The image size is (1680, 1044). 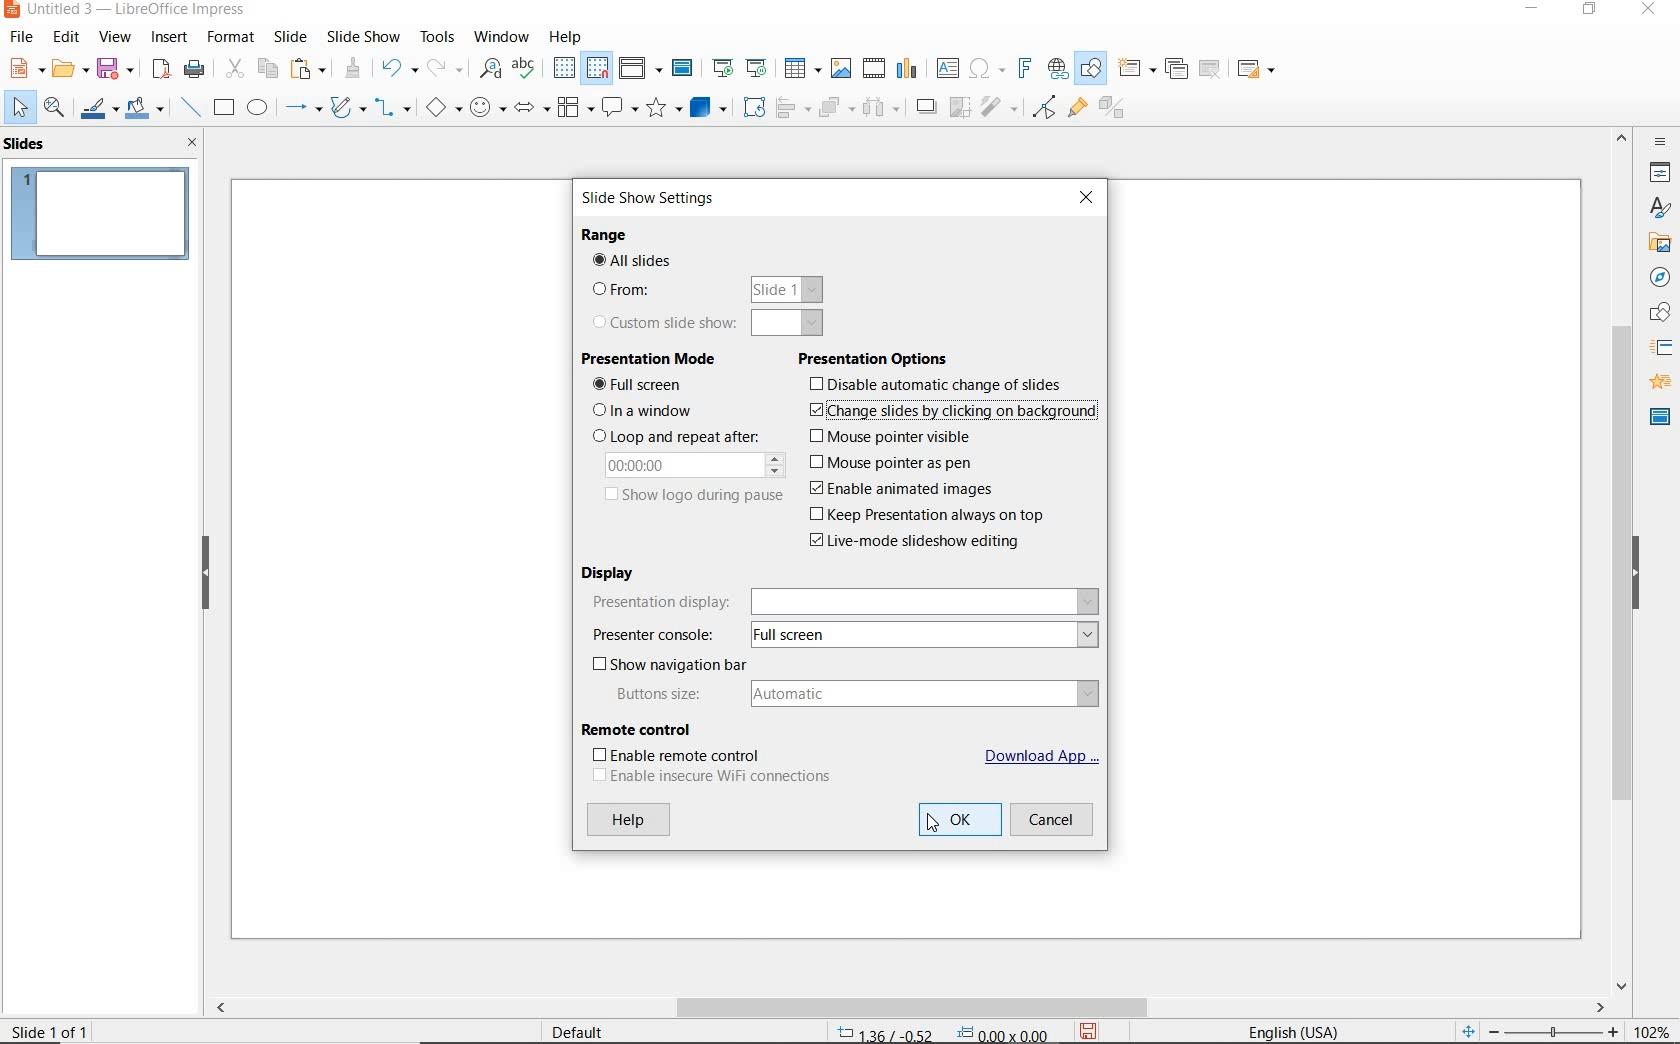 I want to click on STYLES, so click(x=1659, y=209).